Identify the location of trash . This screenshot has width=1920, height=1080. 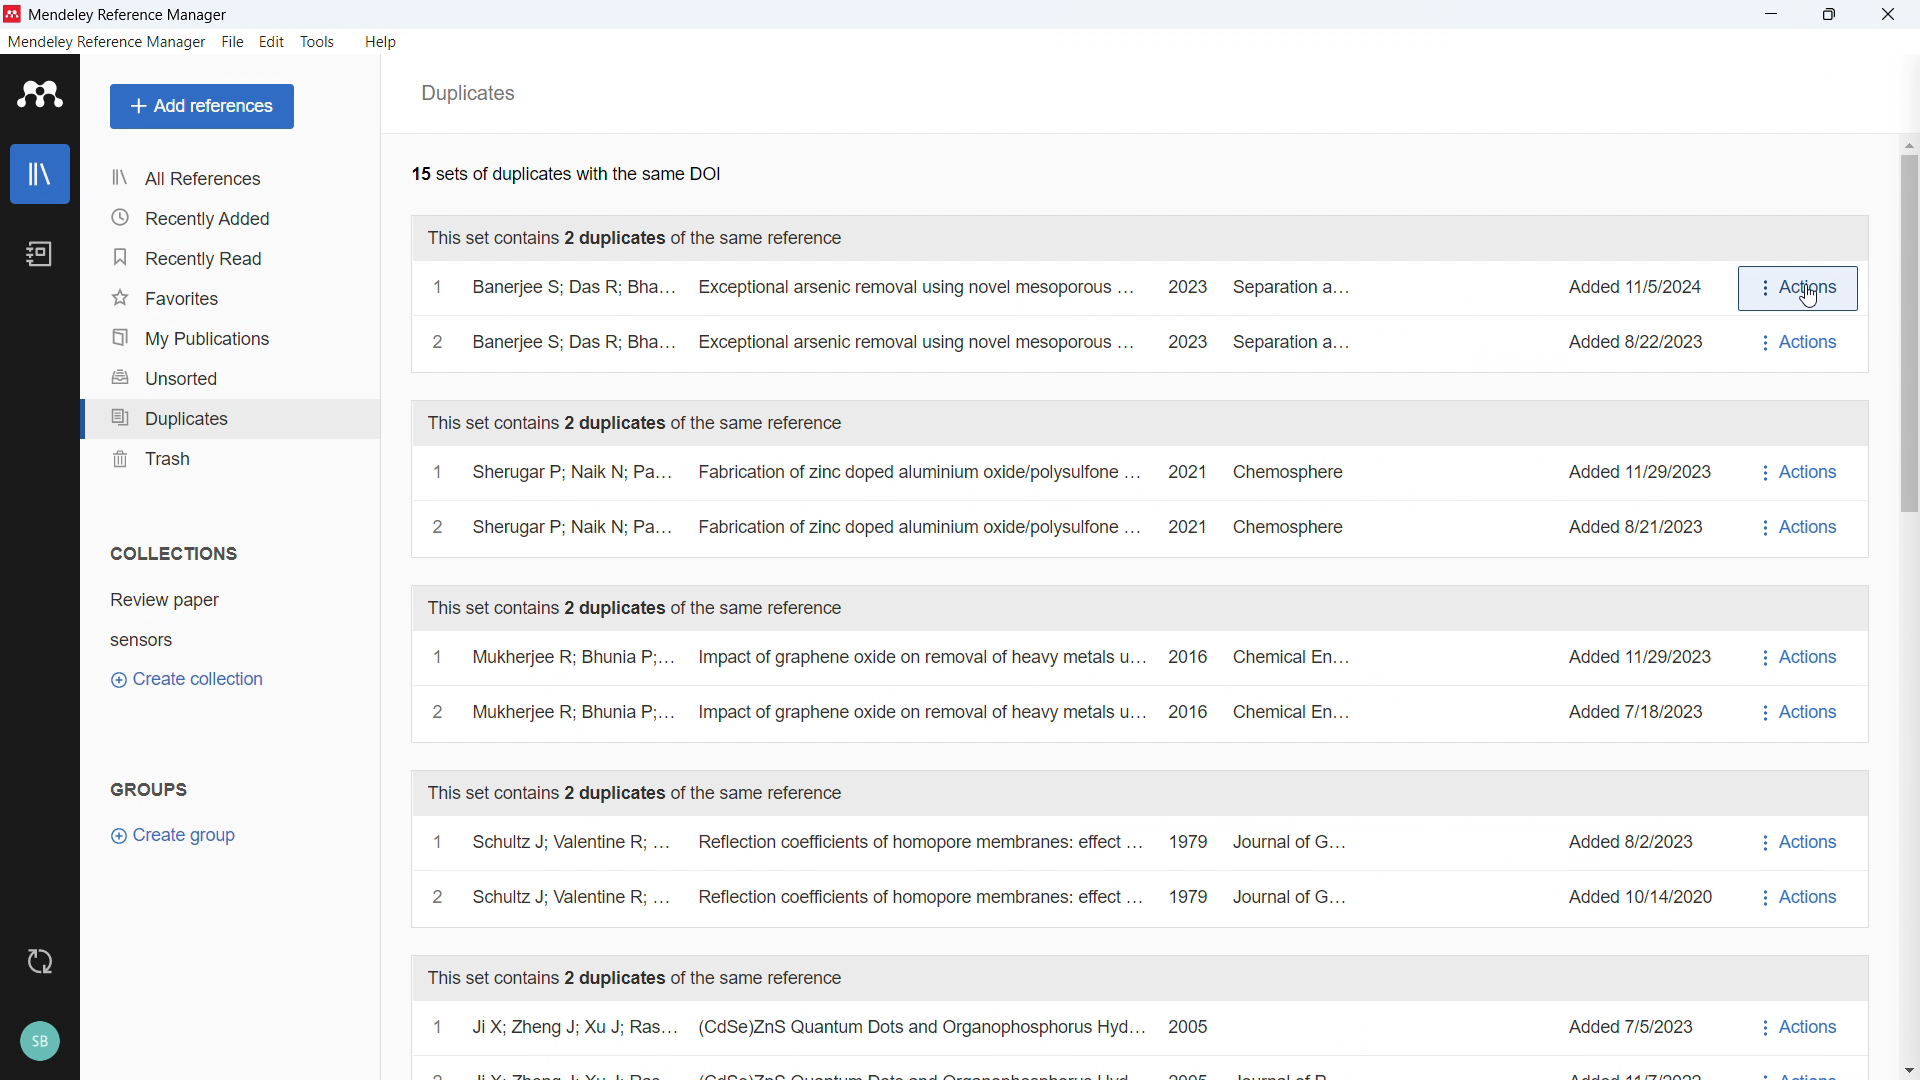
(228, 462).